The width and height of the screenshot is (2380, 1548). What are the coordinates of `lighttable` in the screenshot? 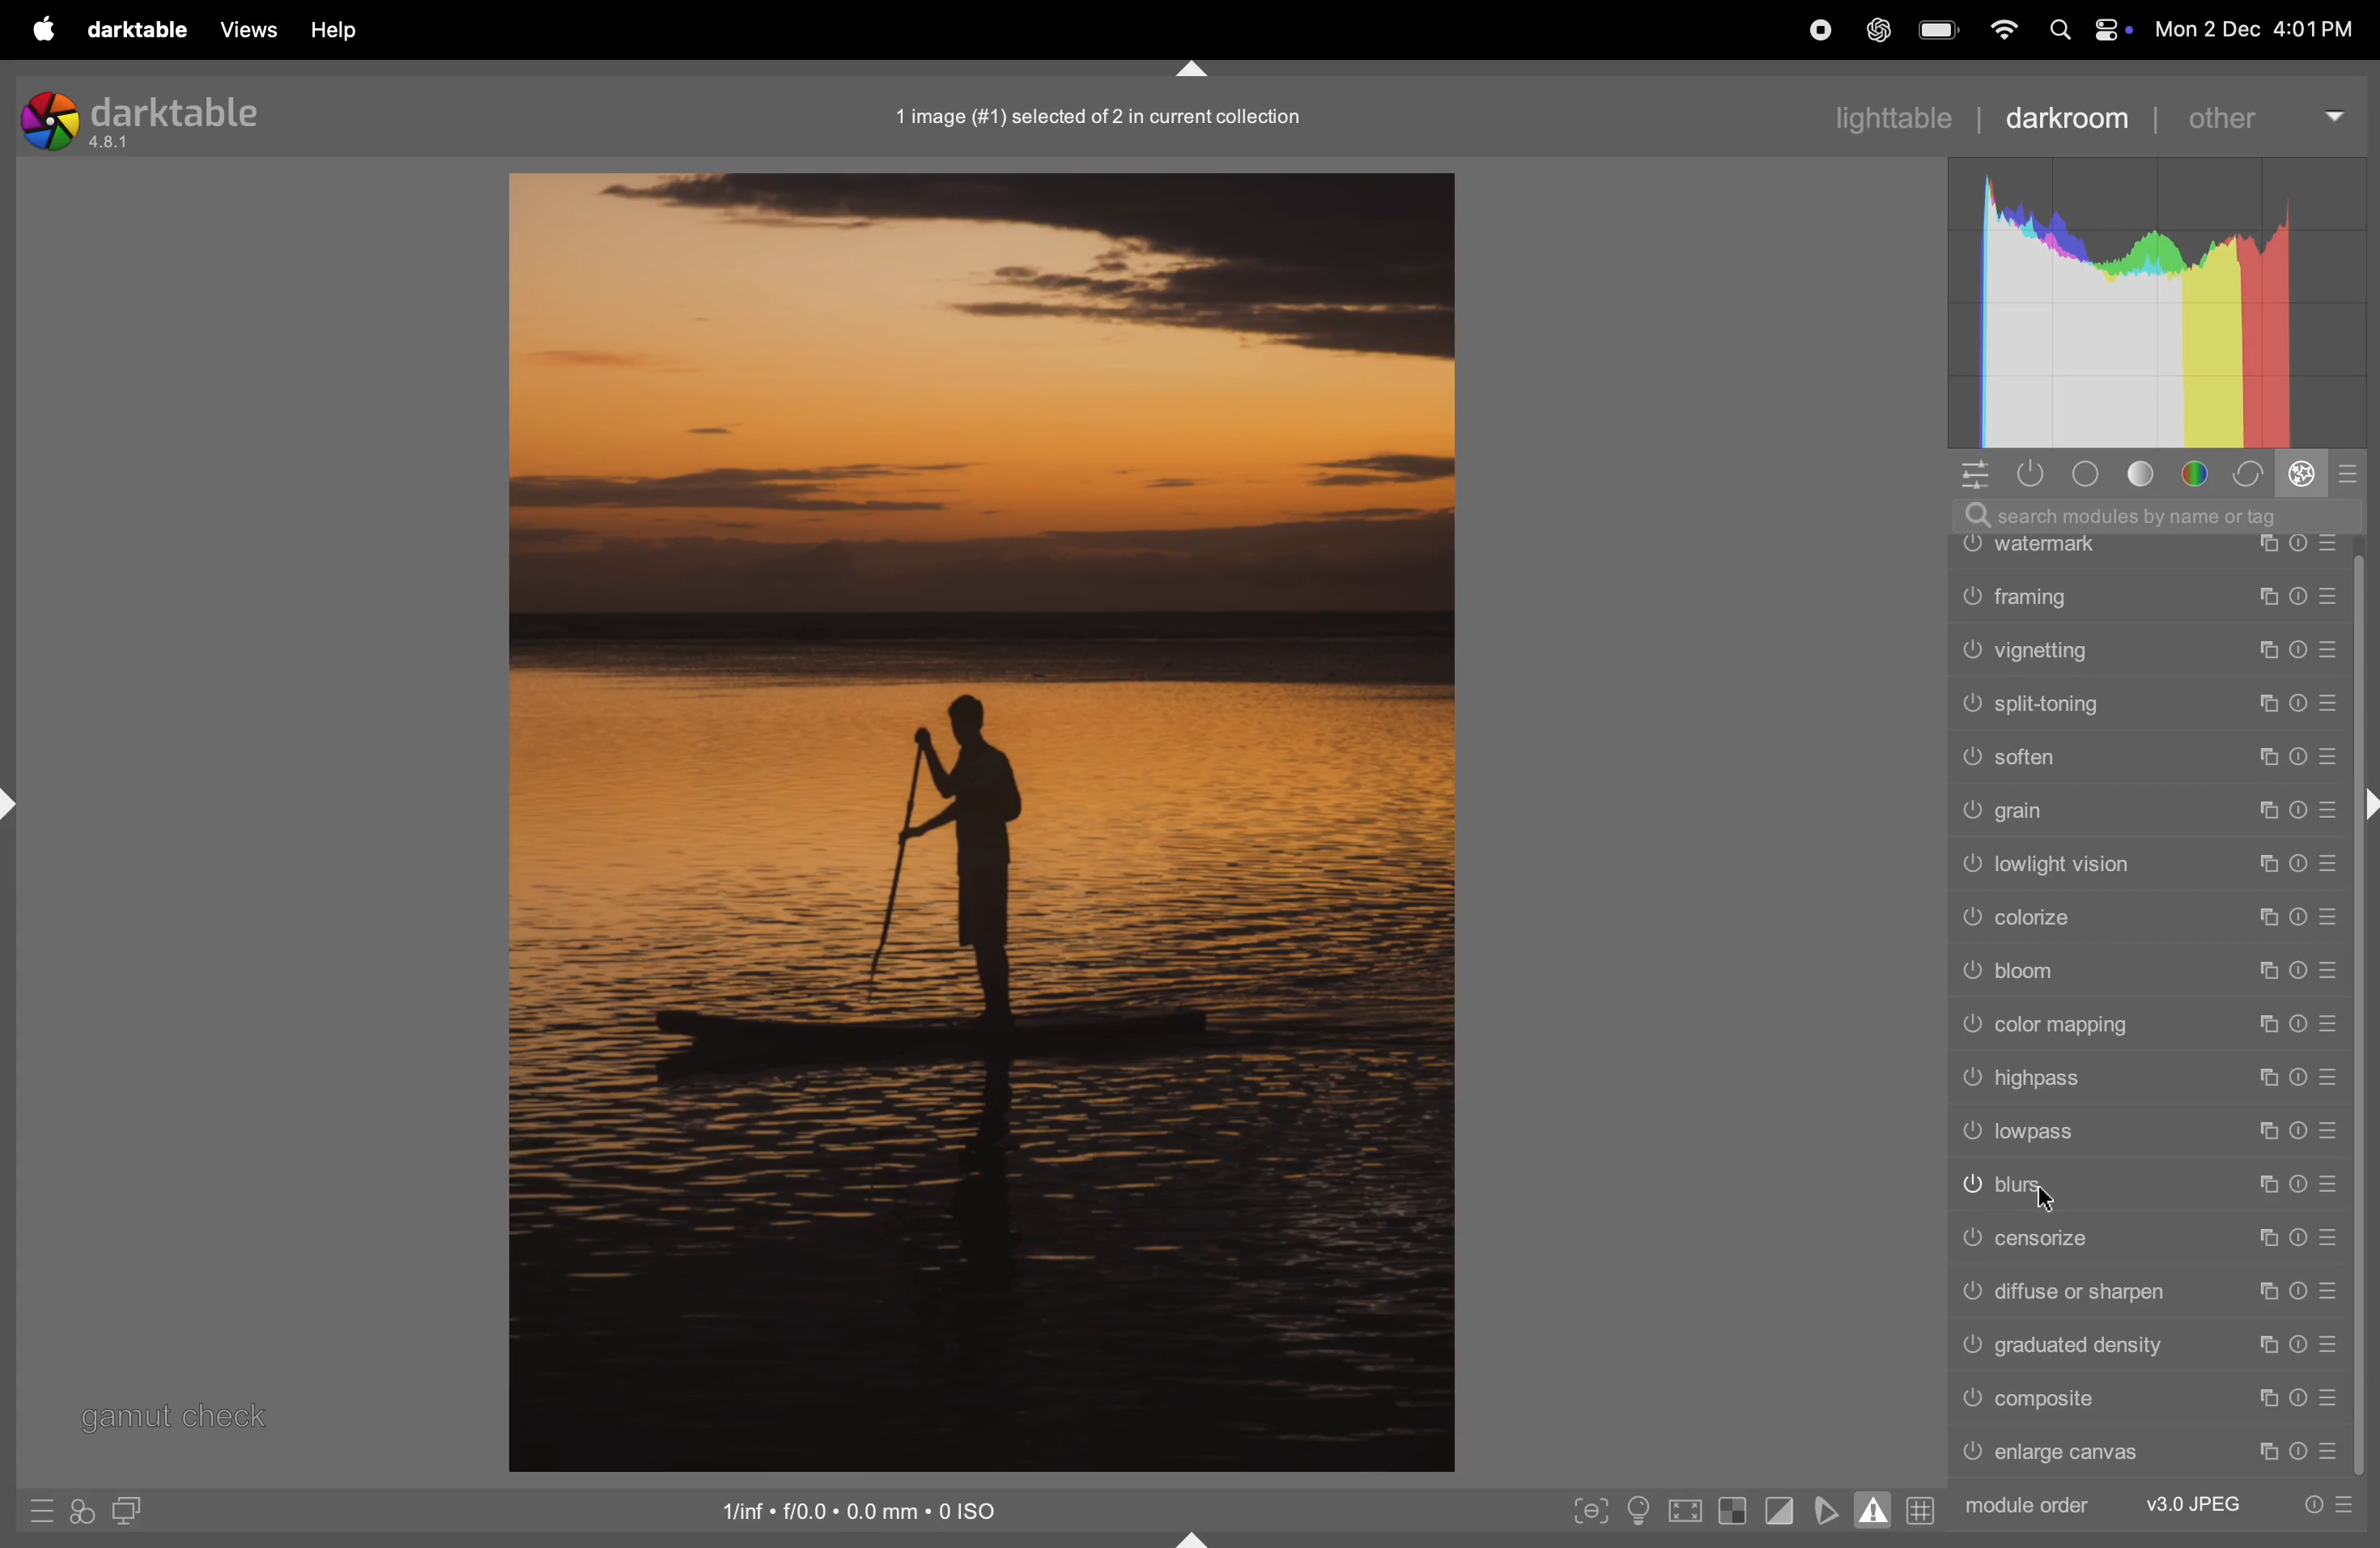 It's located at (1848, 117).